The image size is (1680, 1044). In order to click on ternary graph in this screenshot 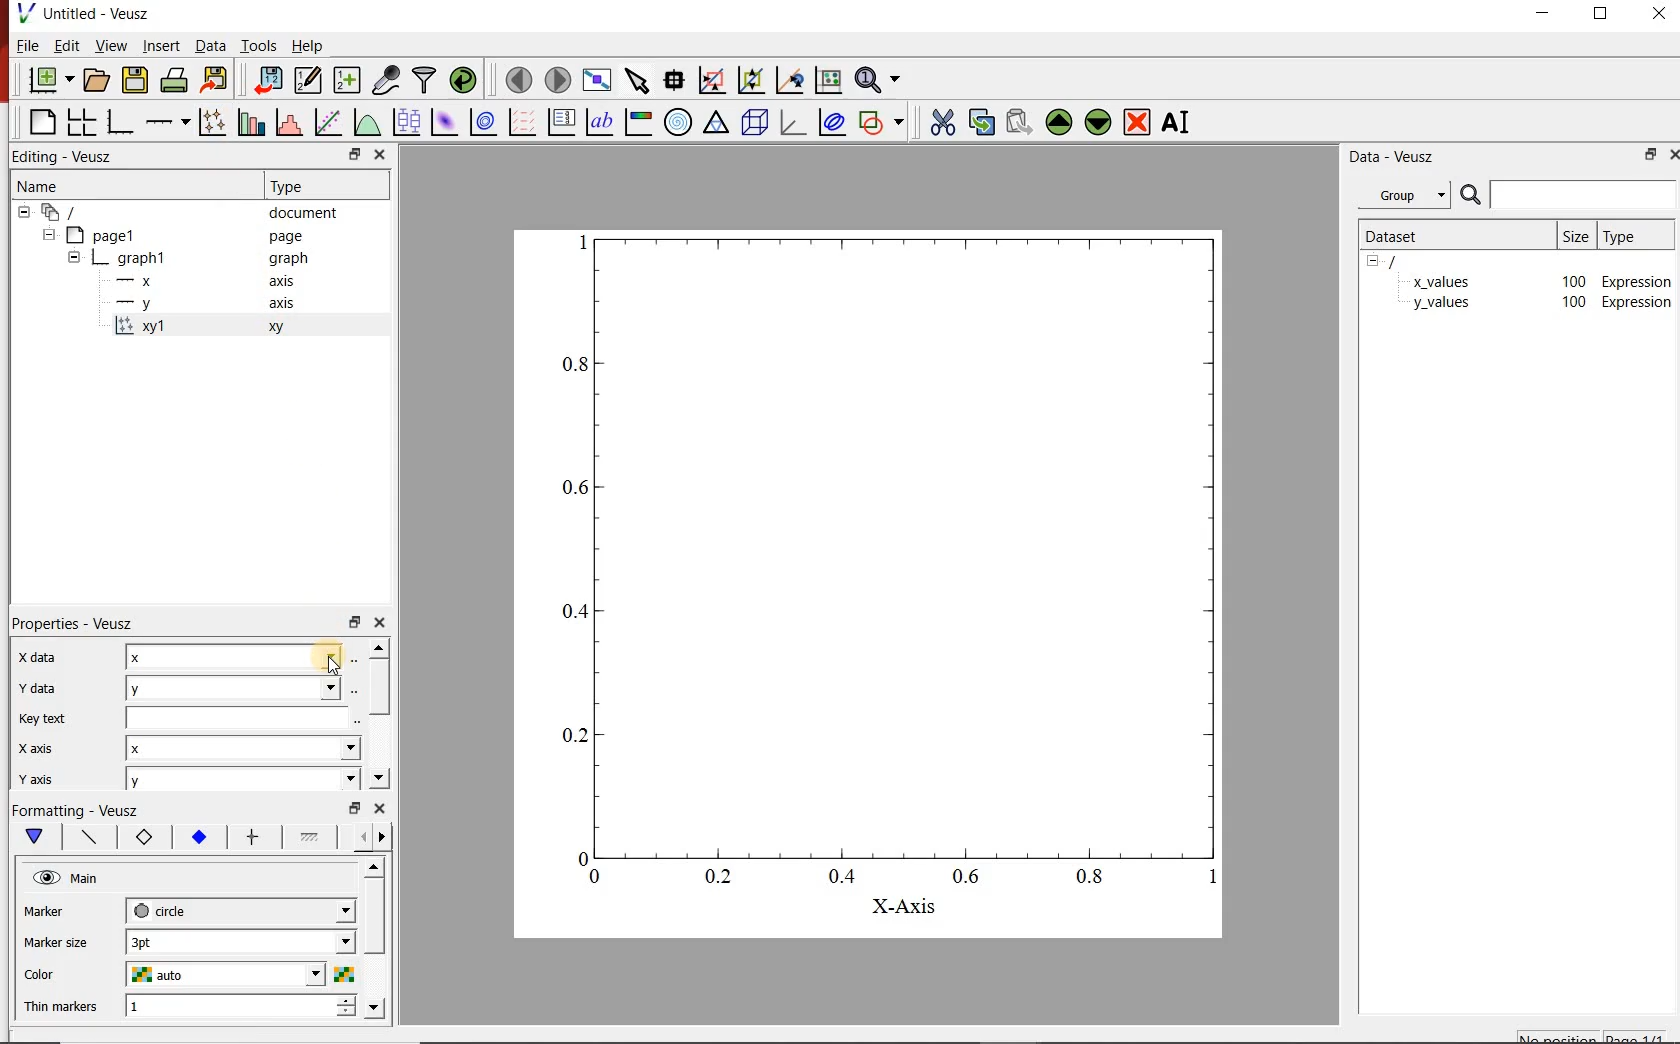, I will do `click(718, 125)`.